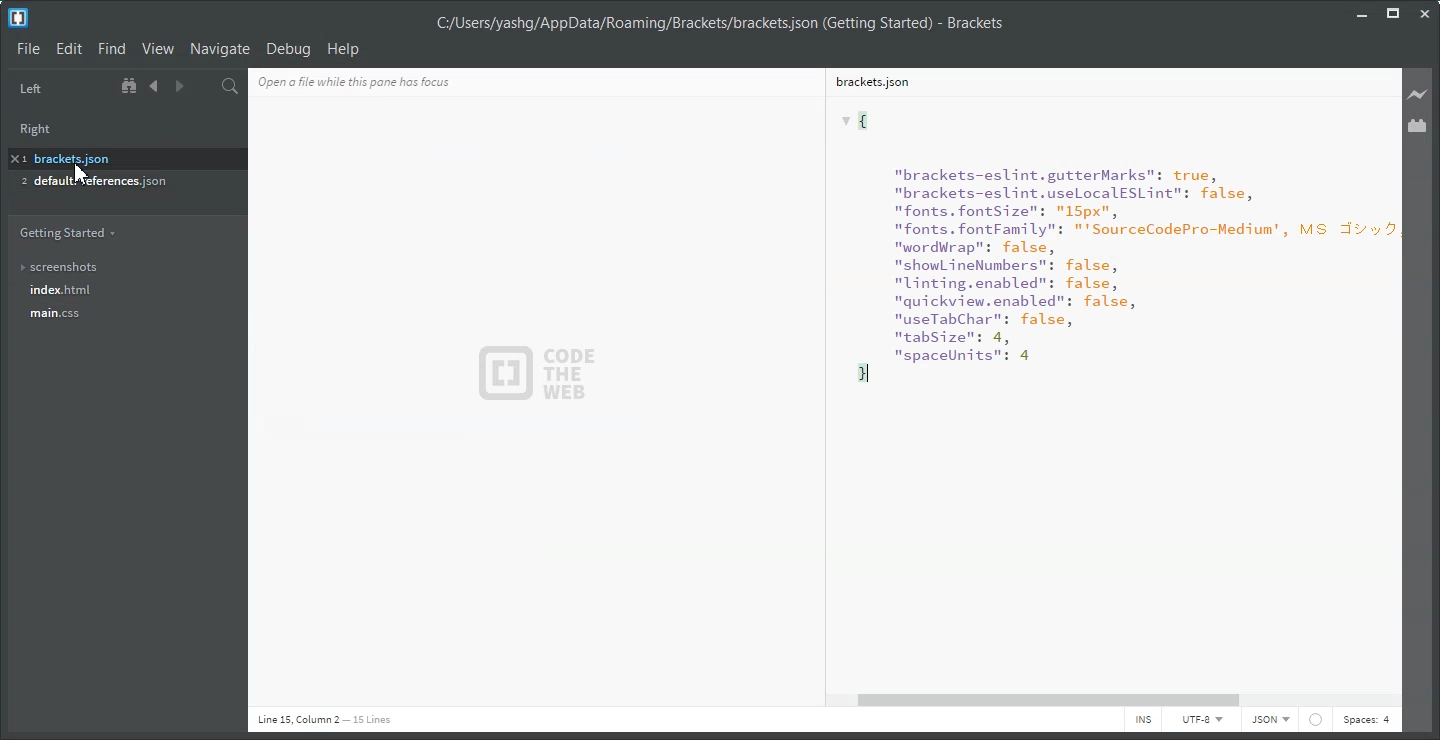 The height and width of the screenshot is (740, 1440). What do you see at coordinates (719, 24) in the screenshot?
I see `Text` at bounding box center [719, 24].